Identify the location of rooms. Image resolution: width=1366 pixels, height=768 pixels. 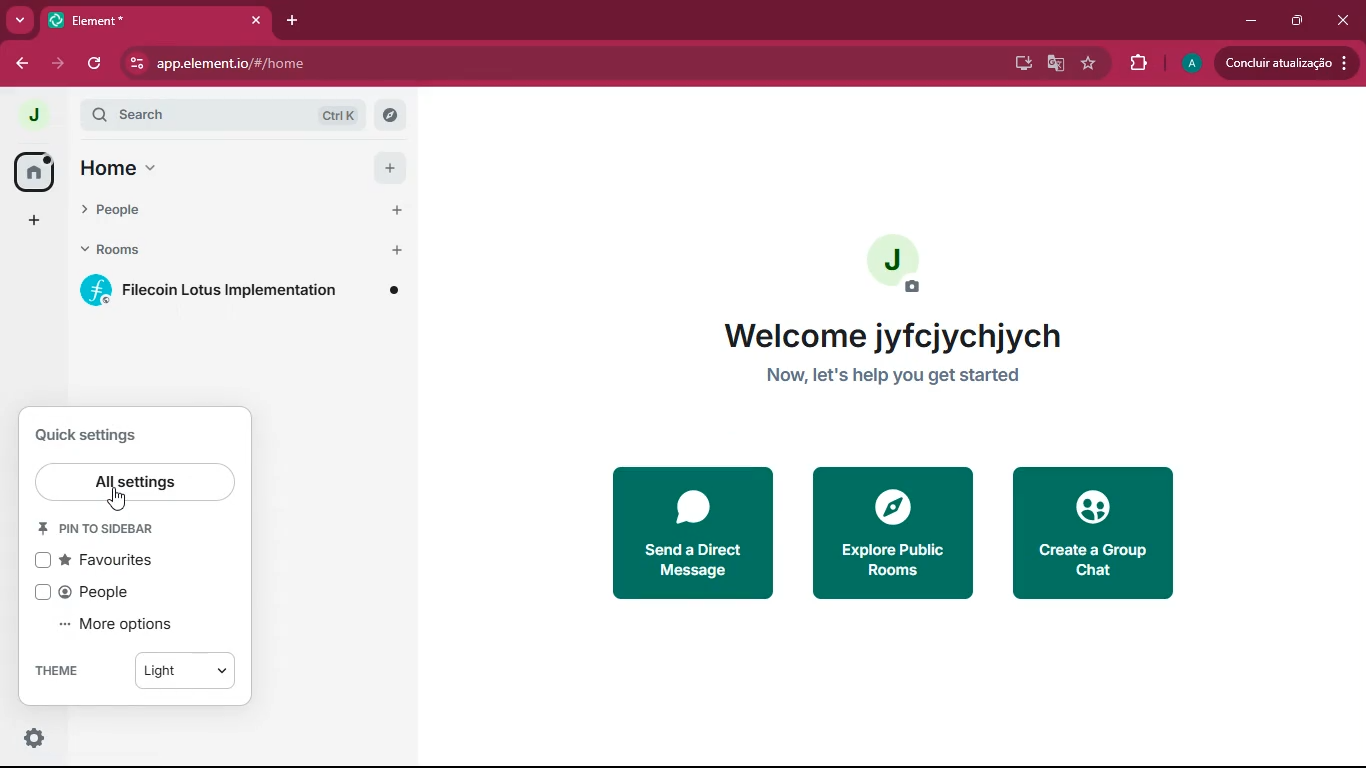
(203, 252).